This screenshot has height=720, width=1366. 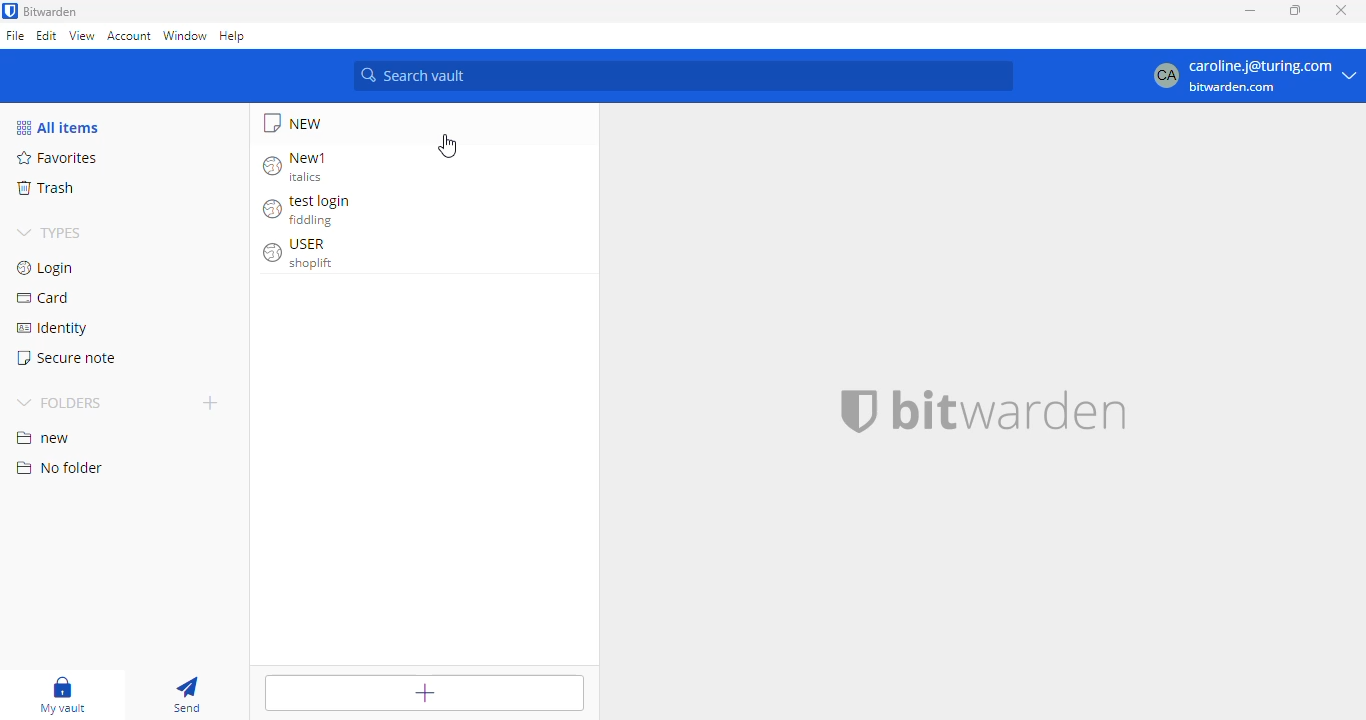 I want to click on all items, so click(x=59, y=127).